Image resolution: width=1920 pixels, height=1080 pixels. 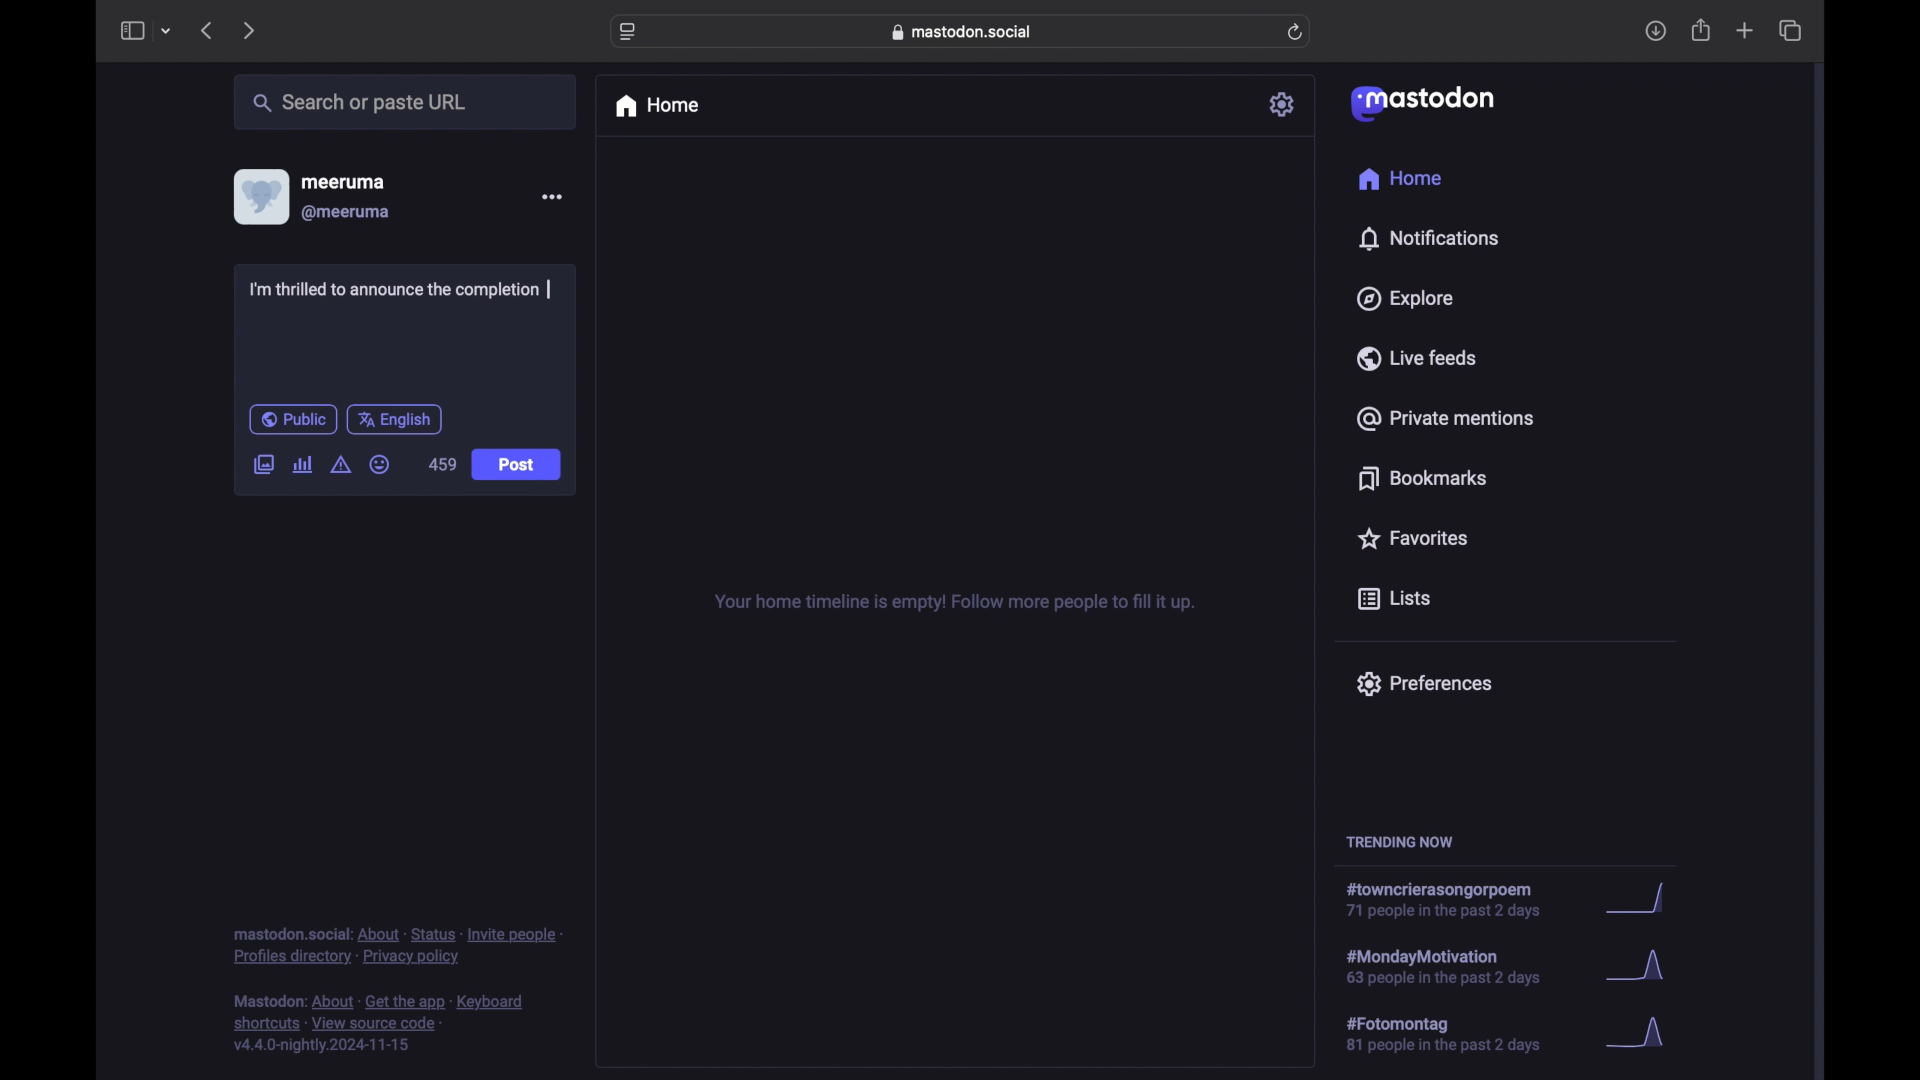 I want to click on hashtag trend, so click(x=1457, y=1032).